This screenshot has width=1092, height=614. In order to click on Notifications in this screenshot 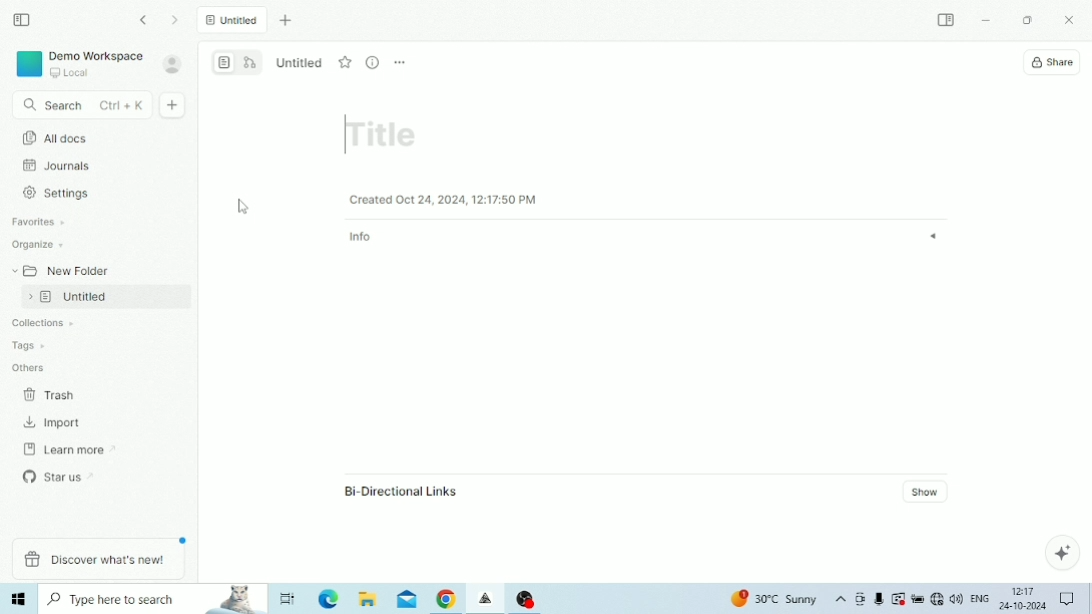, I will do `click(1067, 598)`.